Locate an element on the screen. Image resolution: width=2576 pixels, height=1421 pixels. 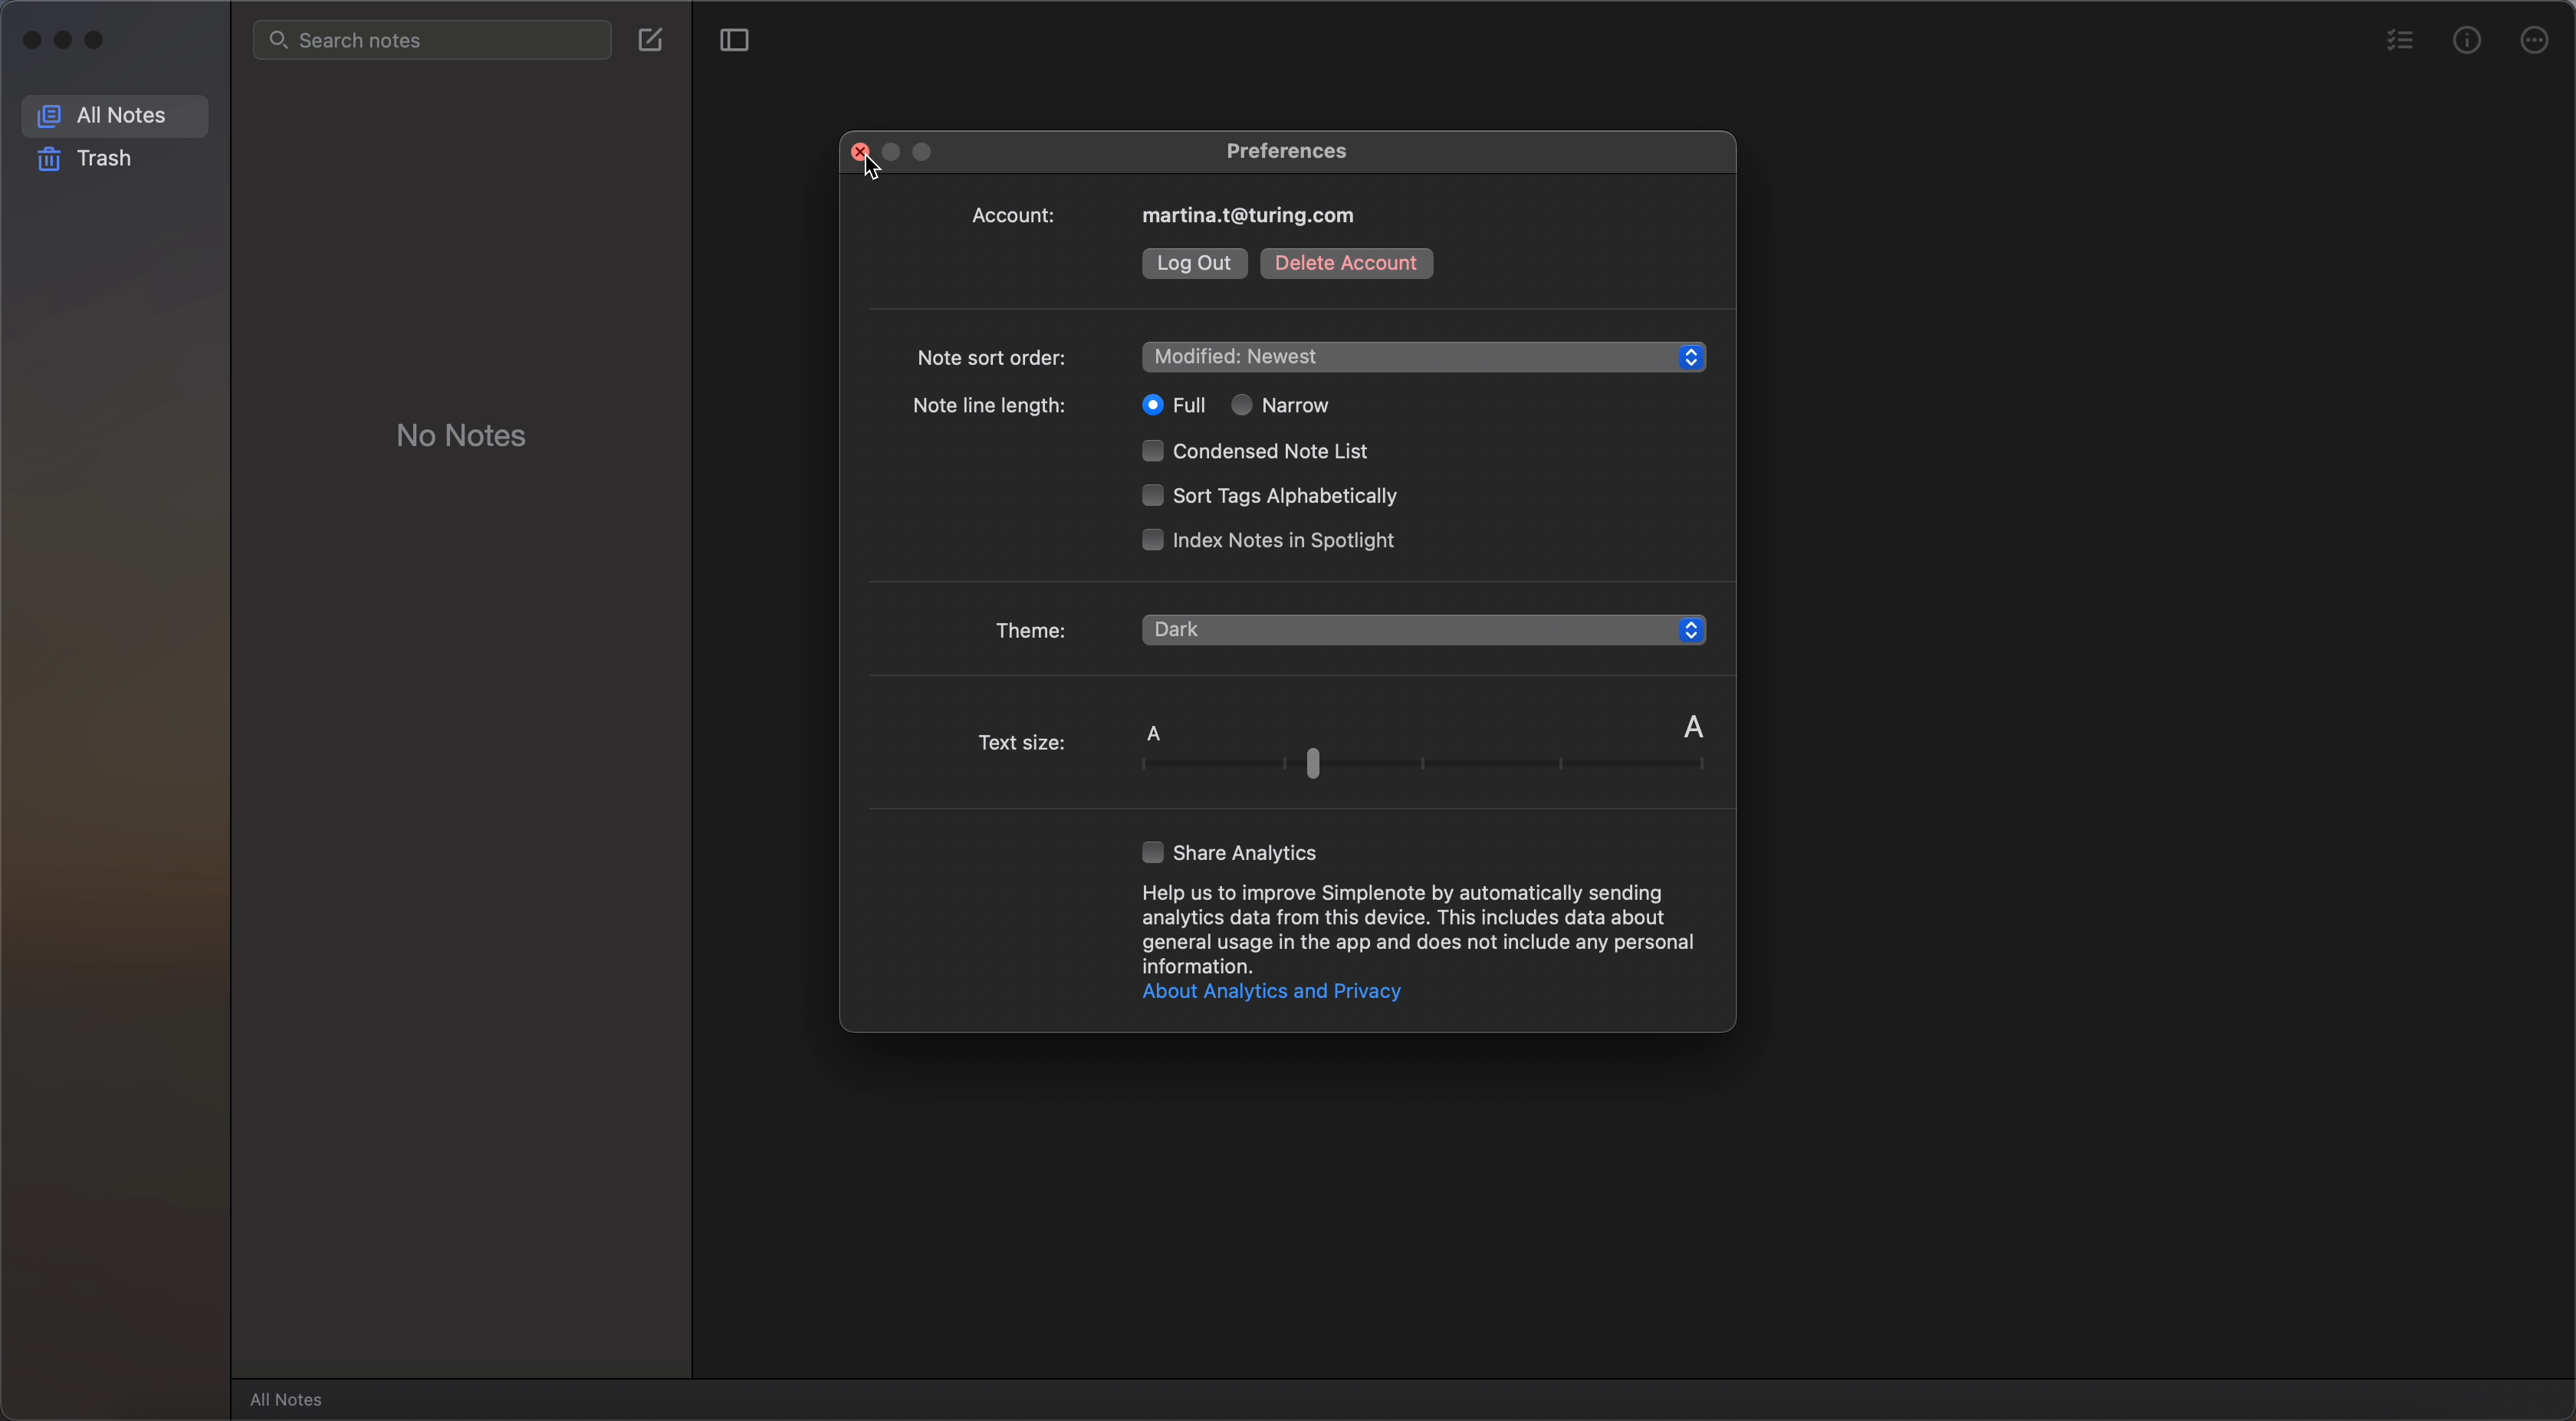
narrow is located at coordinates (1283, 405).